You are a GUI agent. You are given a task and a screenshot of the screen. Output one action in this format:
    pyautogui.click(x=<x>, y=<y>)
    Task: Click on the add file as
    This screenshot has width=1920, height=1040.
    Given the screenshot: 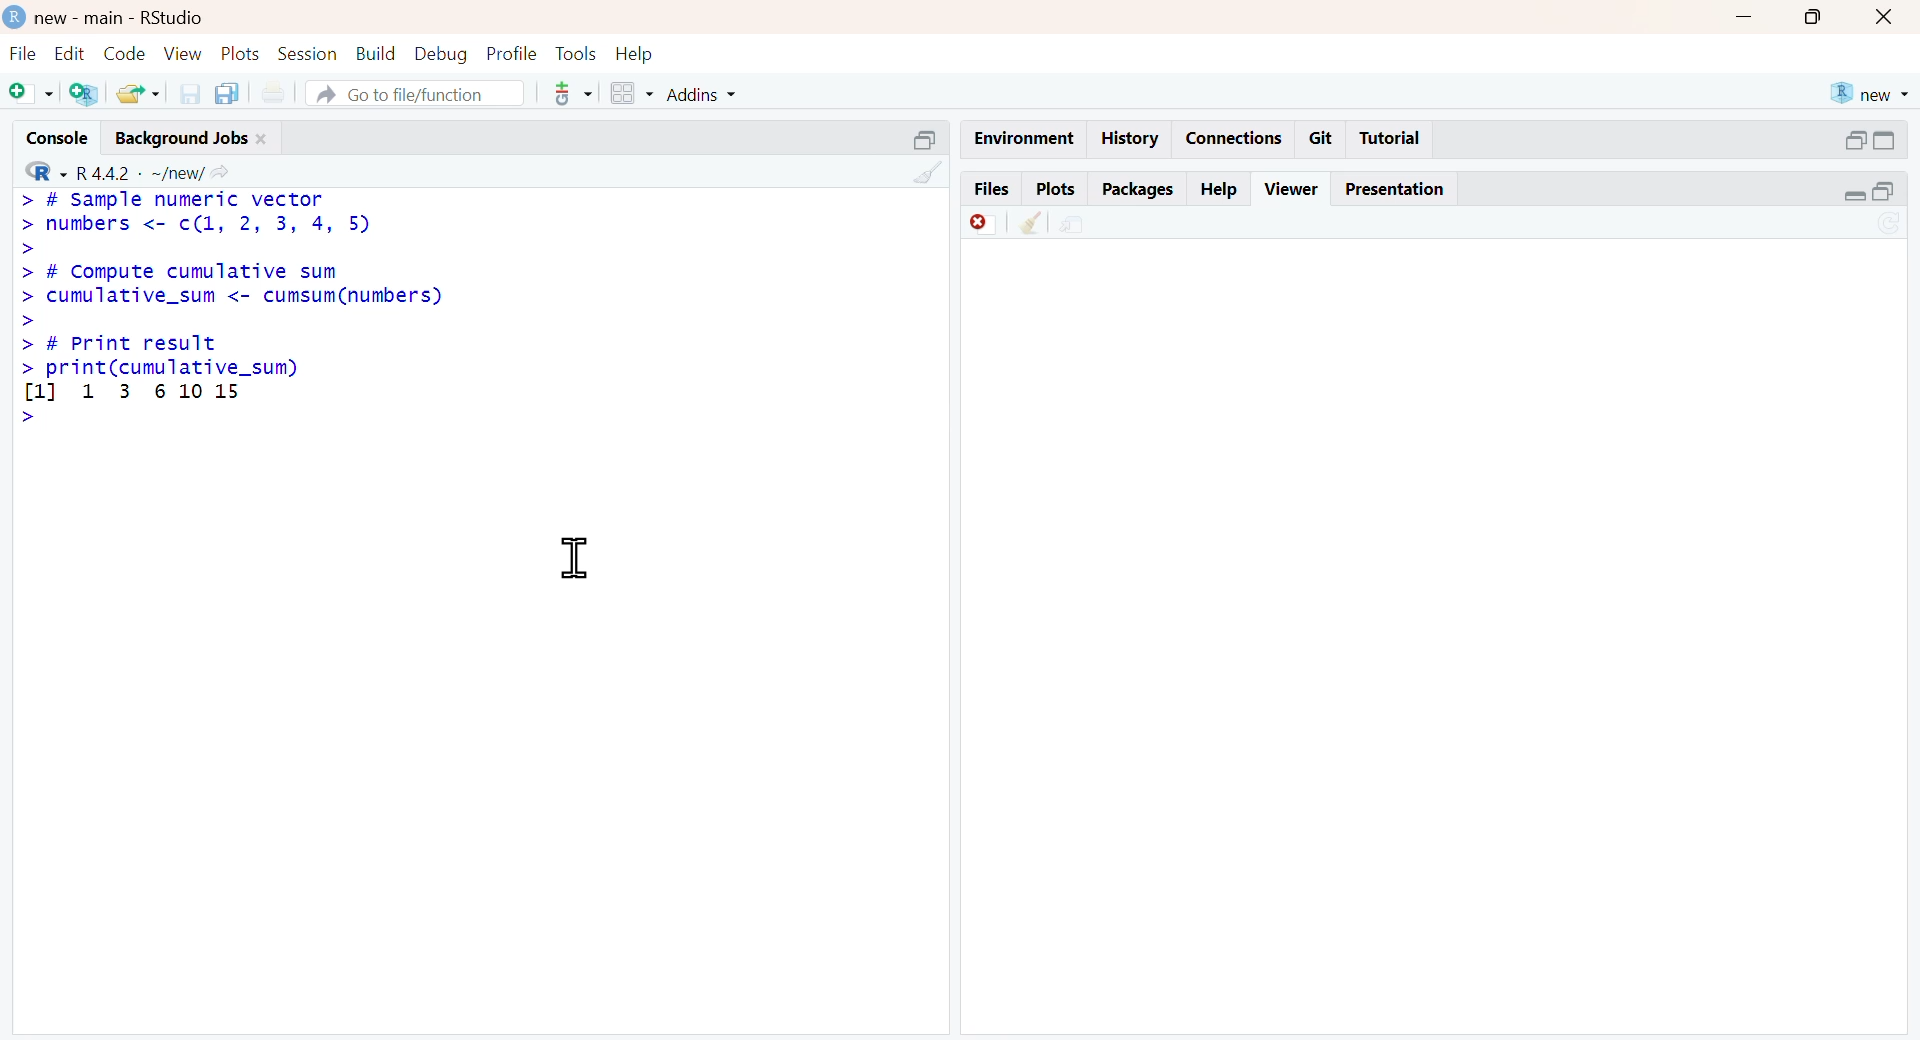 What is the action you would take?
    pyautogui.click(x=34, y=94)
    